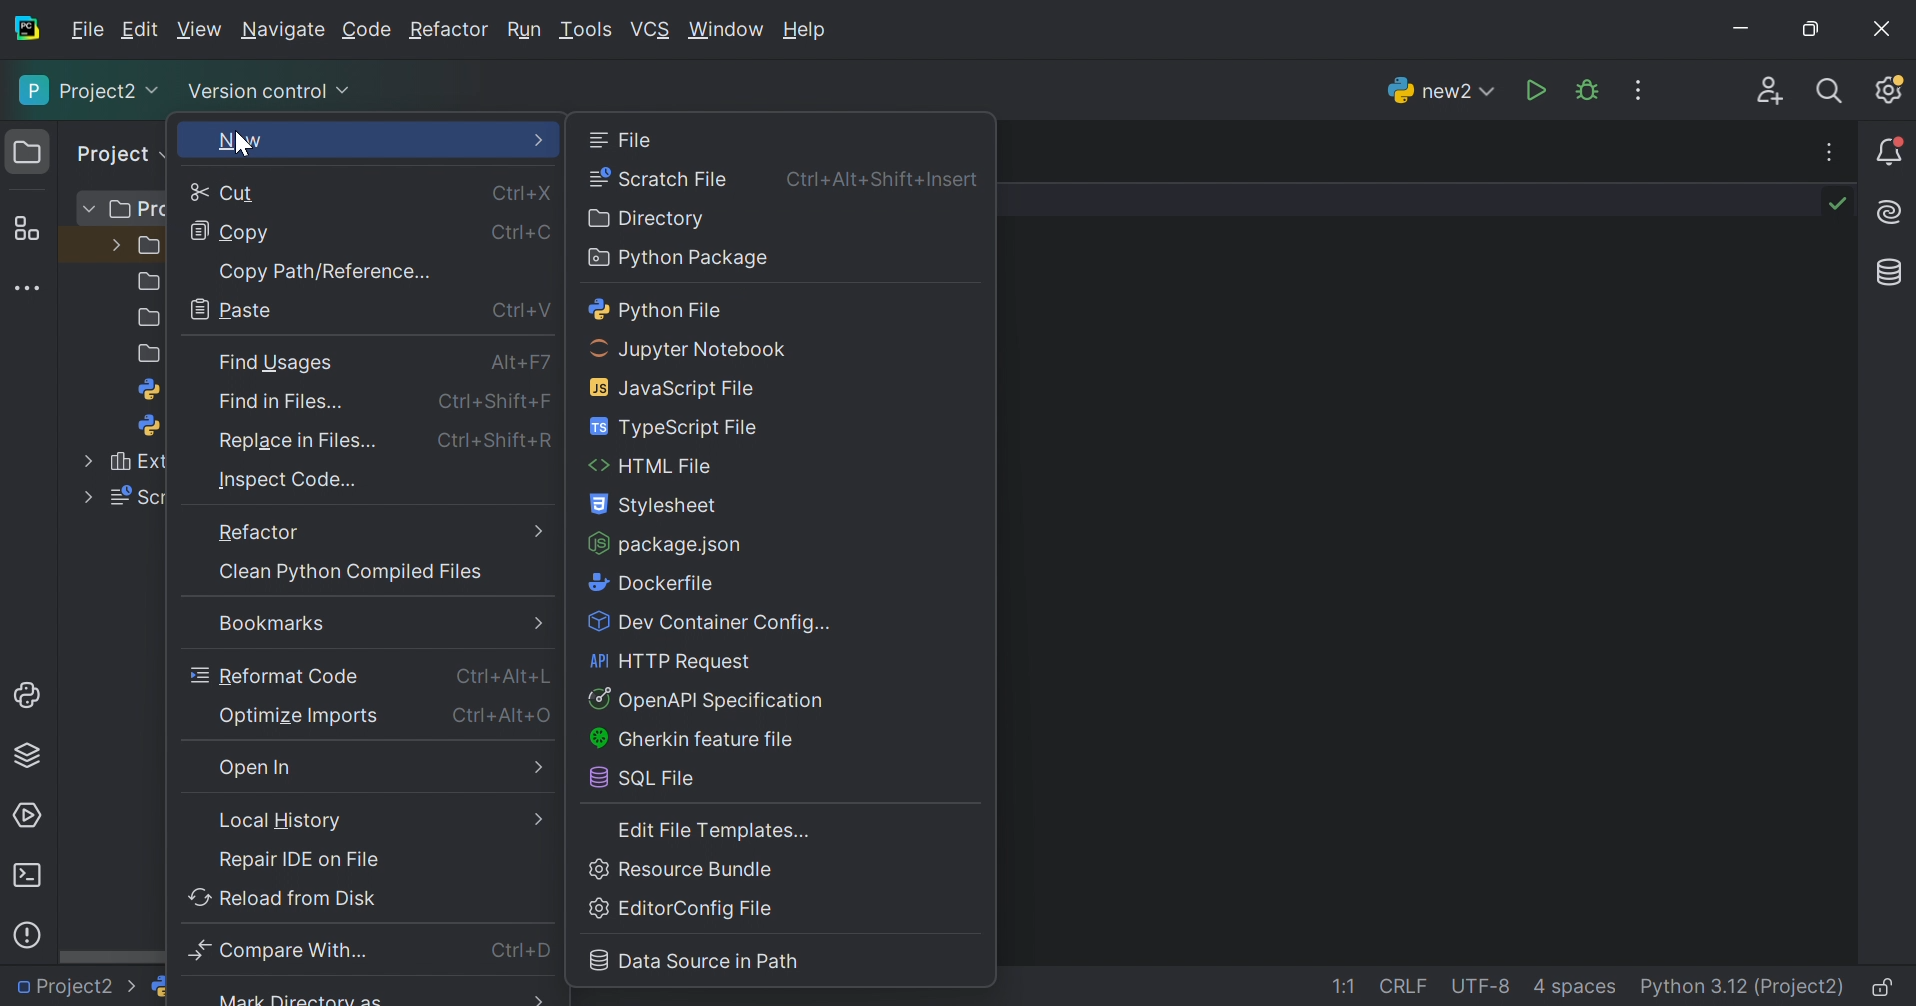 The width and height of the screenshot is (1916, 1006). Describe the element at coordinates (367, 30) in the screenshot. I see `Code` at that location.